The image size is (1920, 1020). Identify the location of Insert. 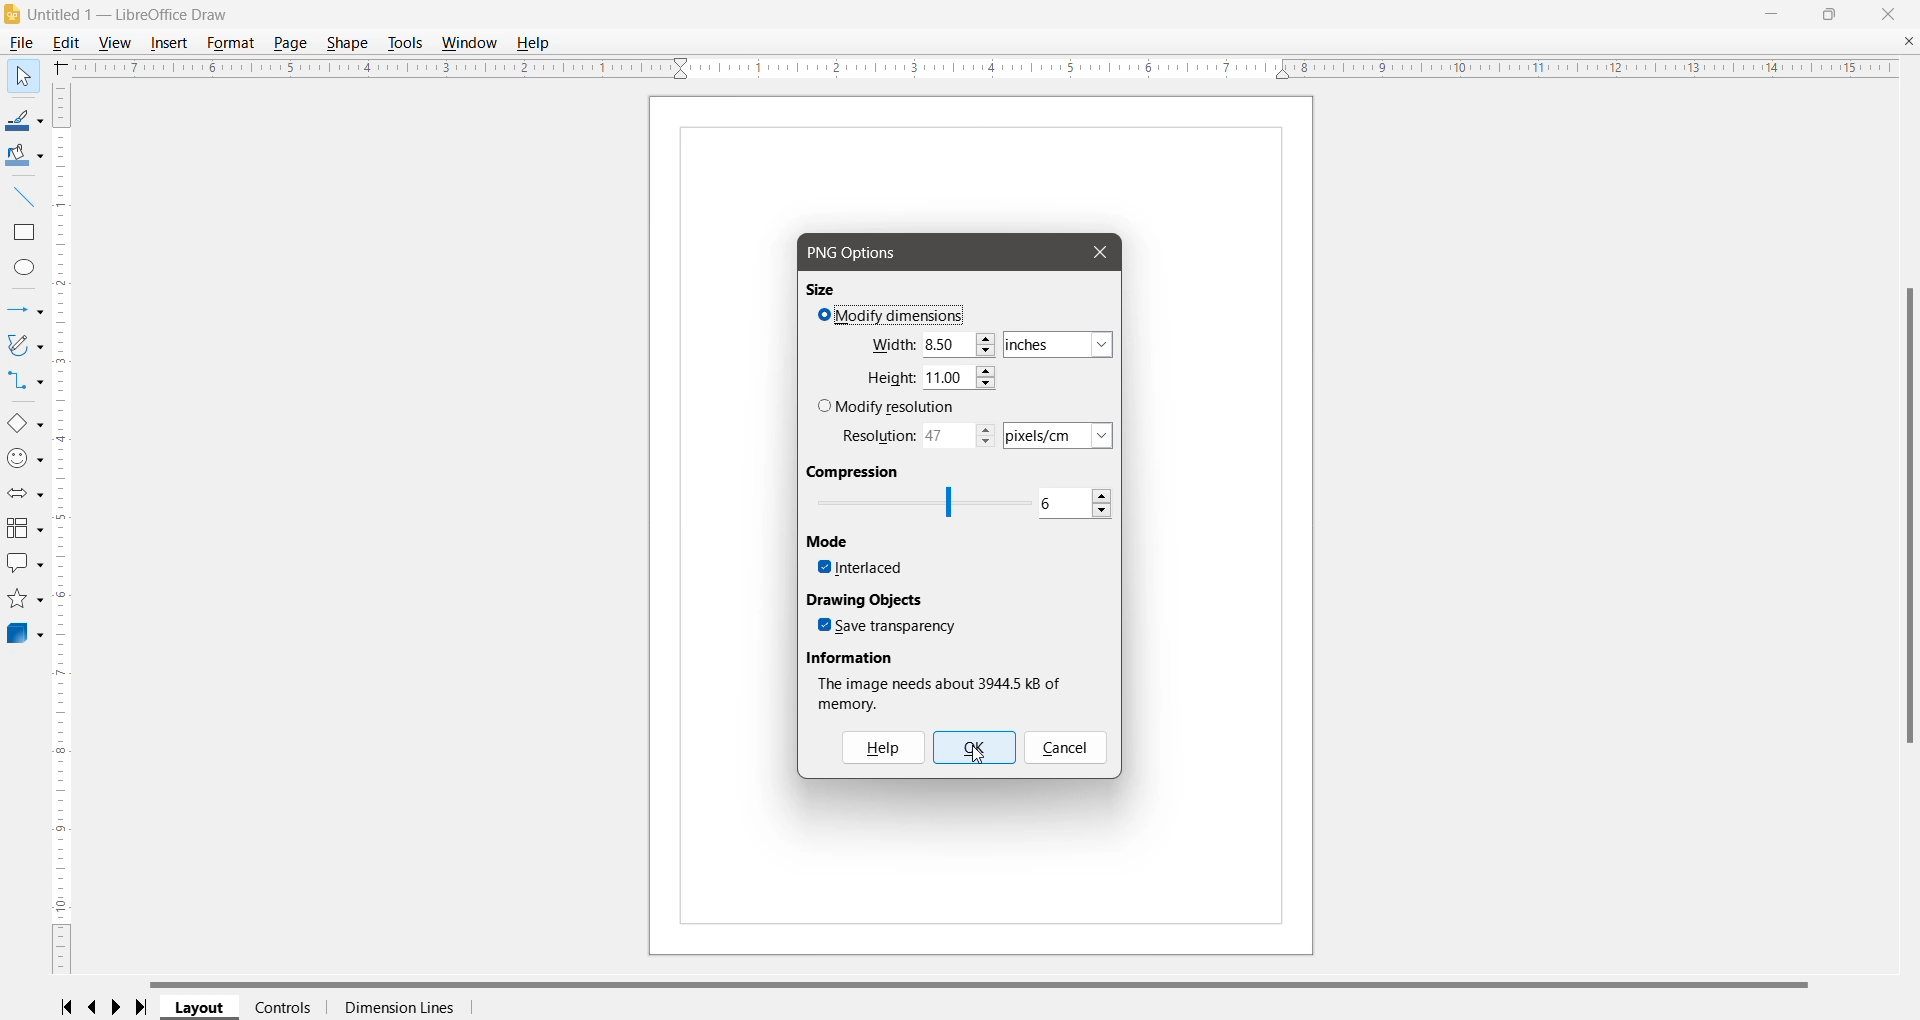
(170, 43).